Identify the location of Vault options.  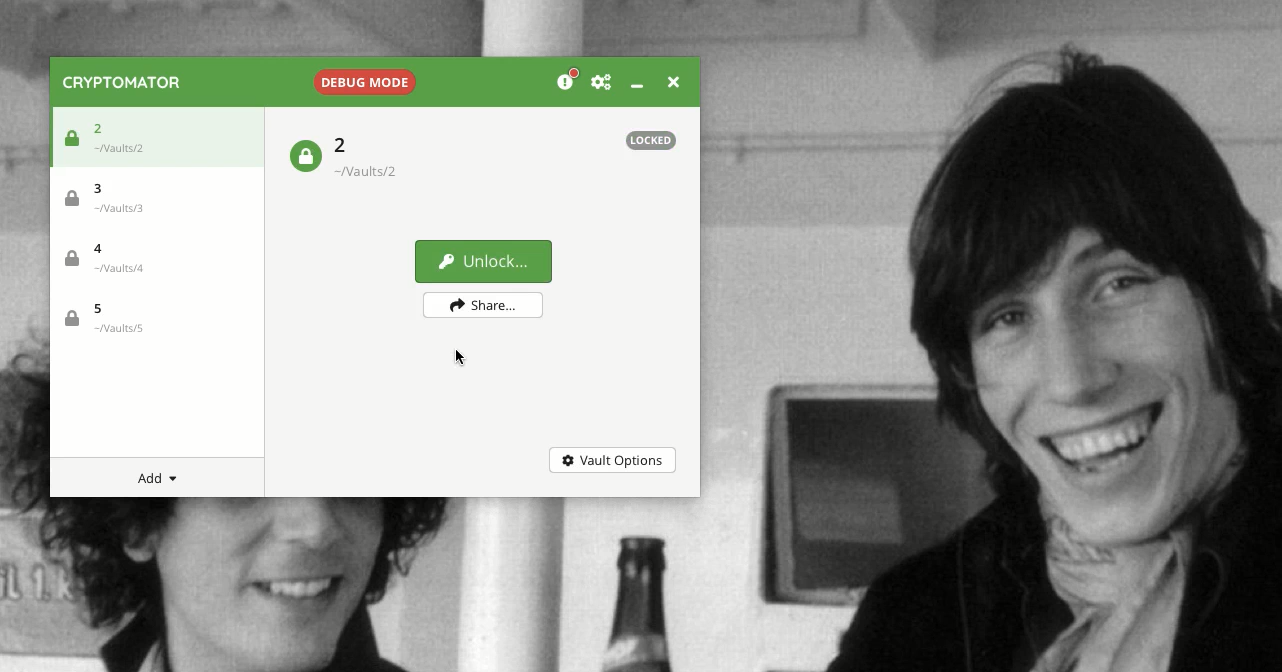
(611, 459).